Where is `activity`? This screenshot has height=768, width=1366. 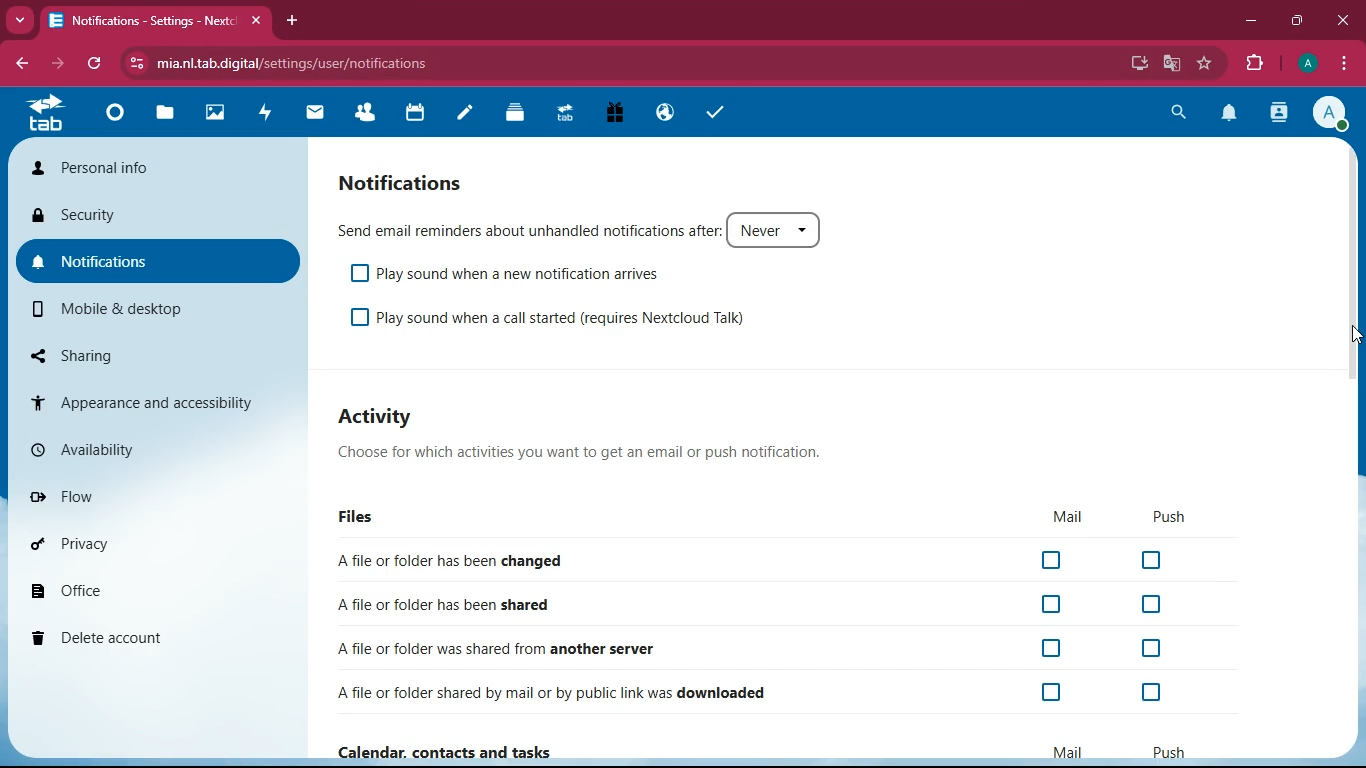
activity is located at coordinates (383, 414).